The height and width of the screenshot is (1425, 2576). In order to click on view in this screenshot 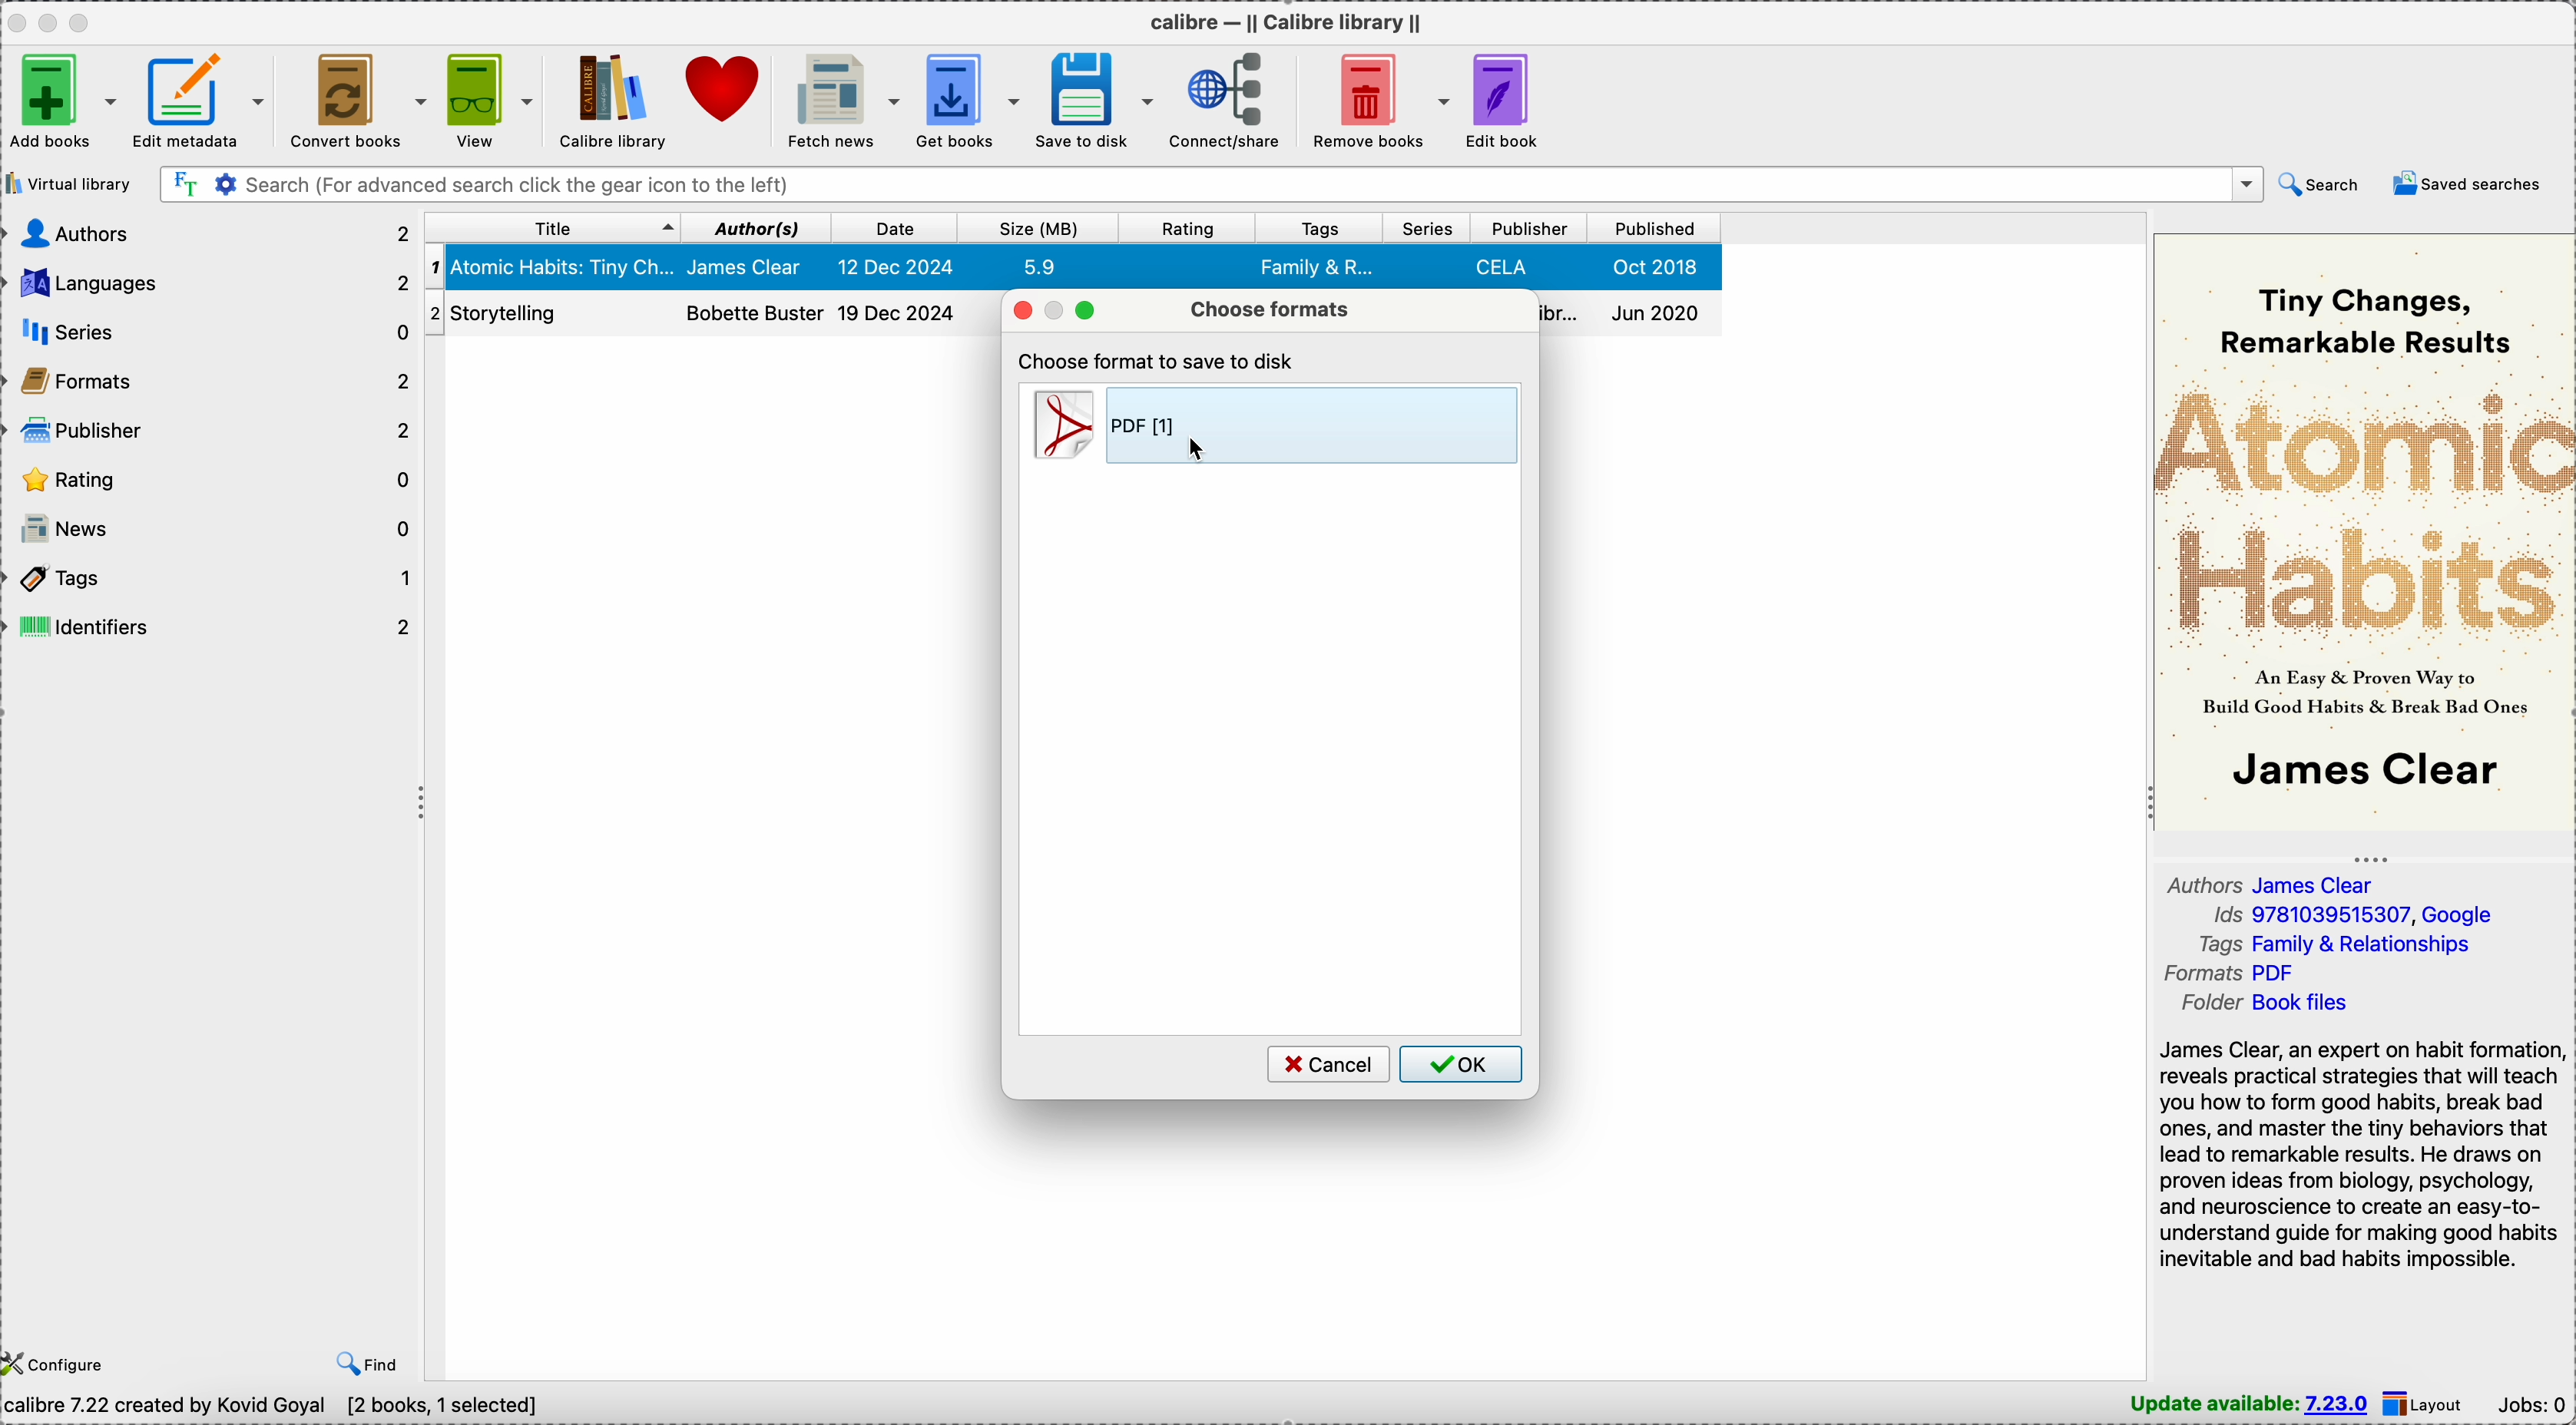, I will do `click(488, 99)`.